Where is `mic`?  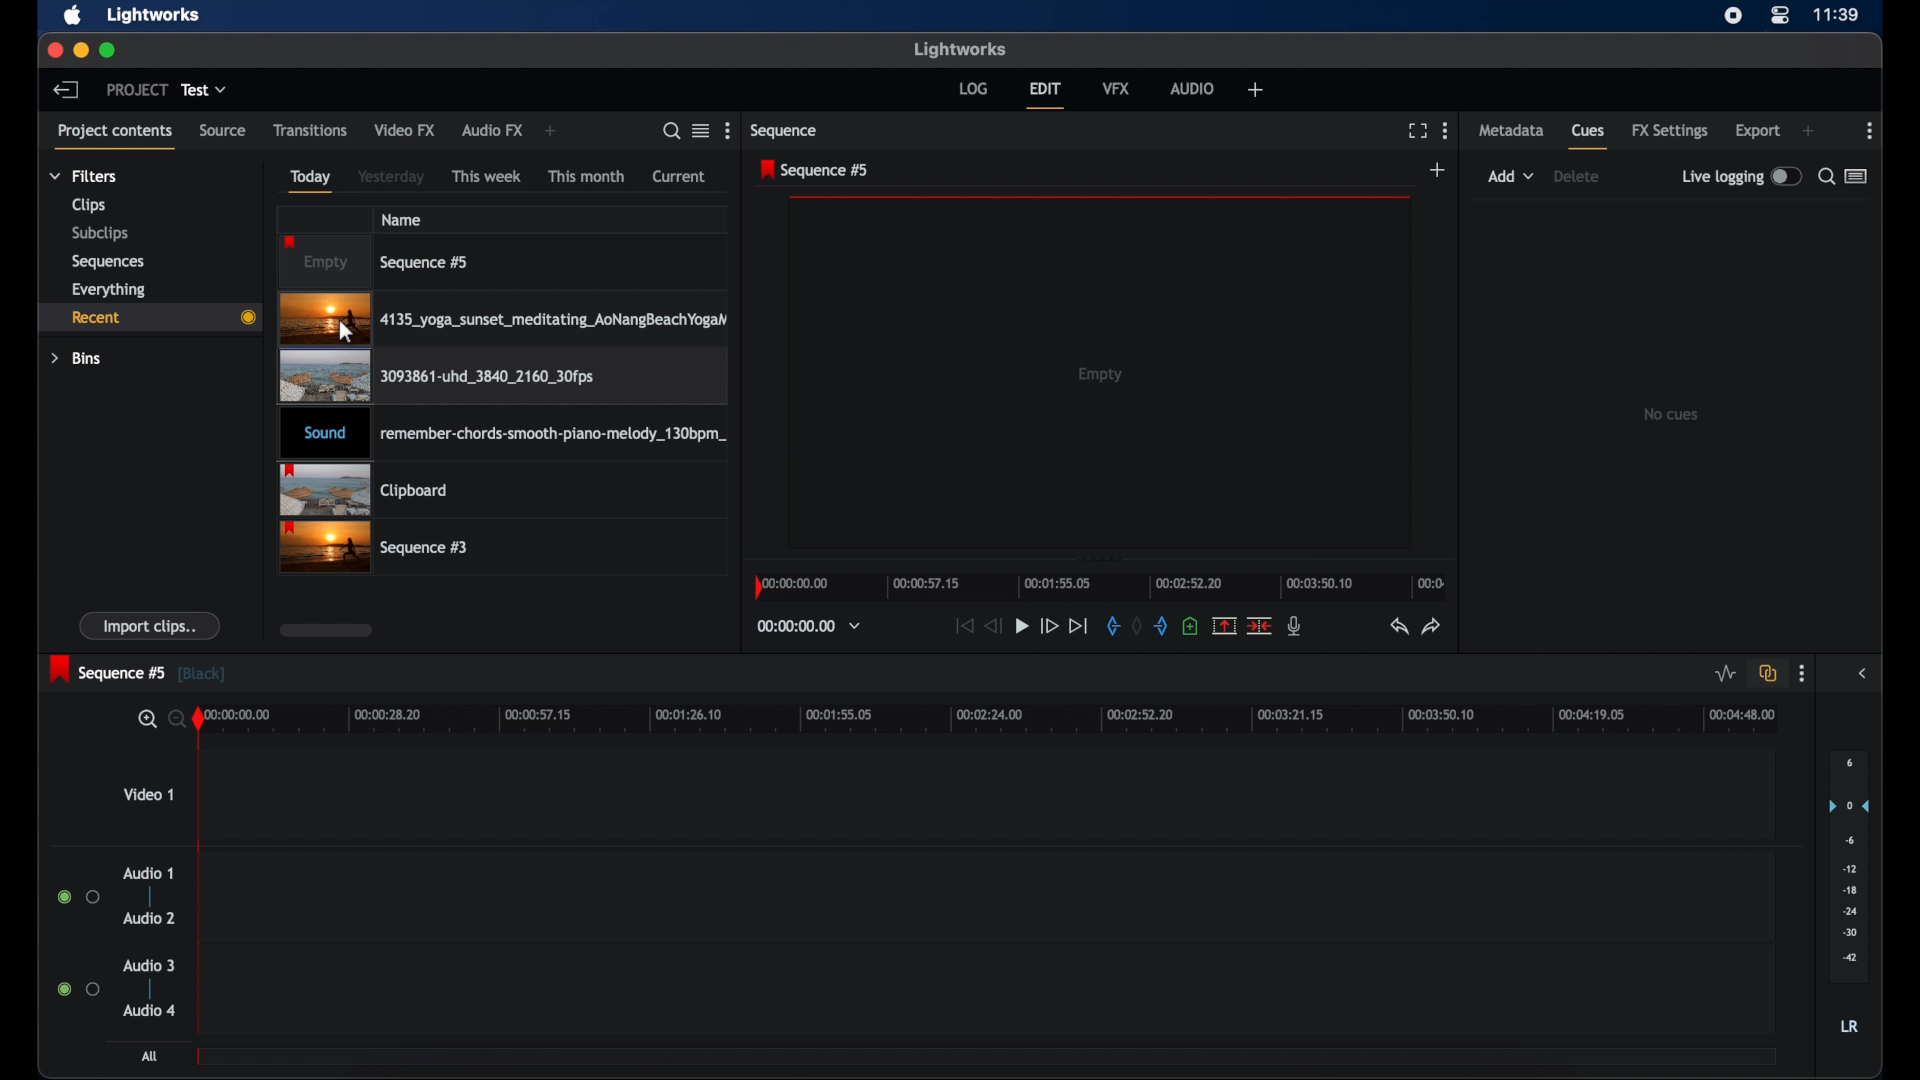 mic is located at coordinates (1296, 626).